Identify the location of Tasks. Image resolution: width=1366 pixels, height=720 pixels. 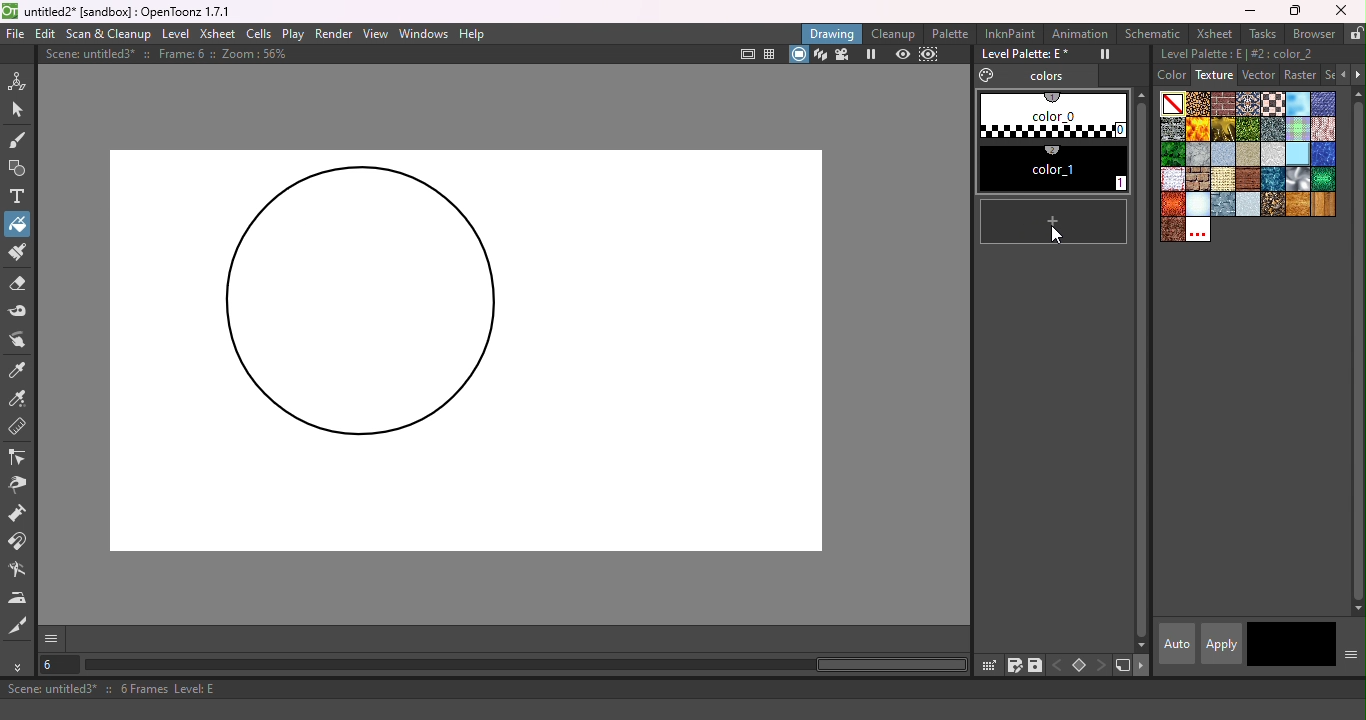
(1260, 34).